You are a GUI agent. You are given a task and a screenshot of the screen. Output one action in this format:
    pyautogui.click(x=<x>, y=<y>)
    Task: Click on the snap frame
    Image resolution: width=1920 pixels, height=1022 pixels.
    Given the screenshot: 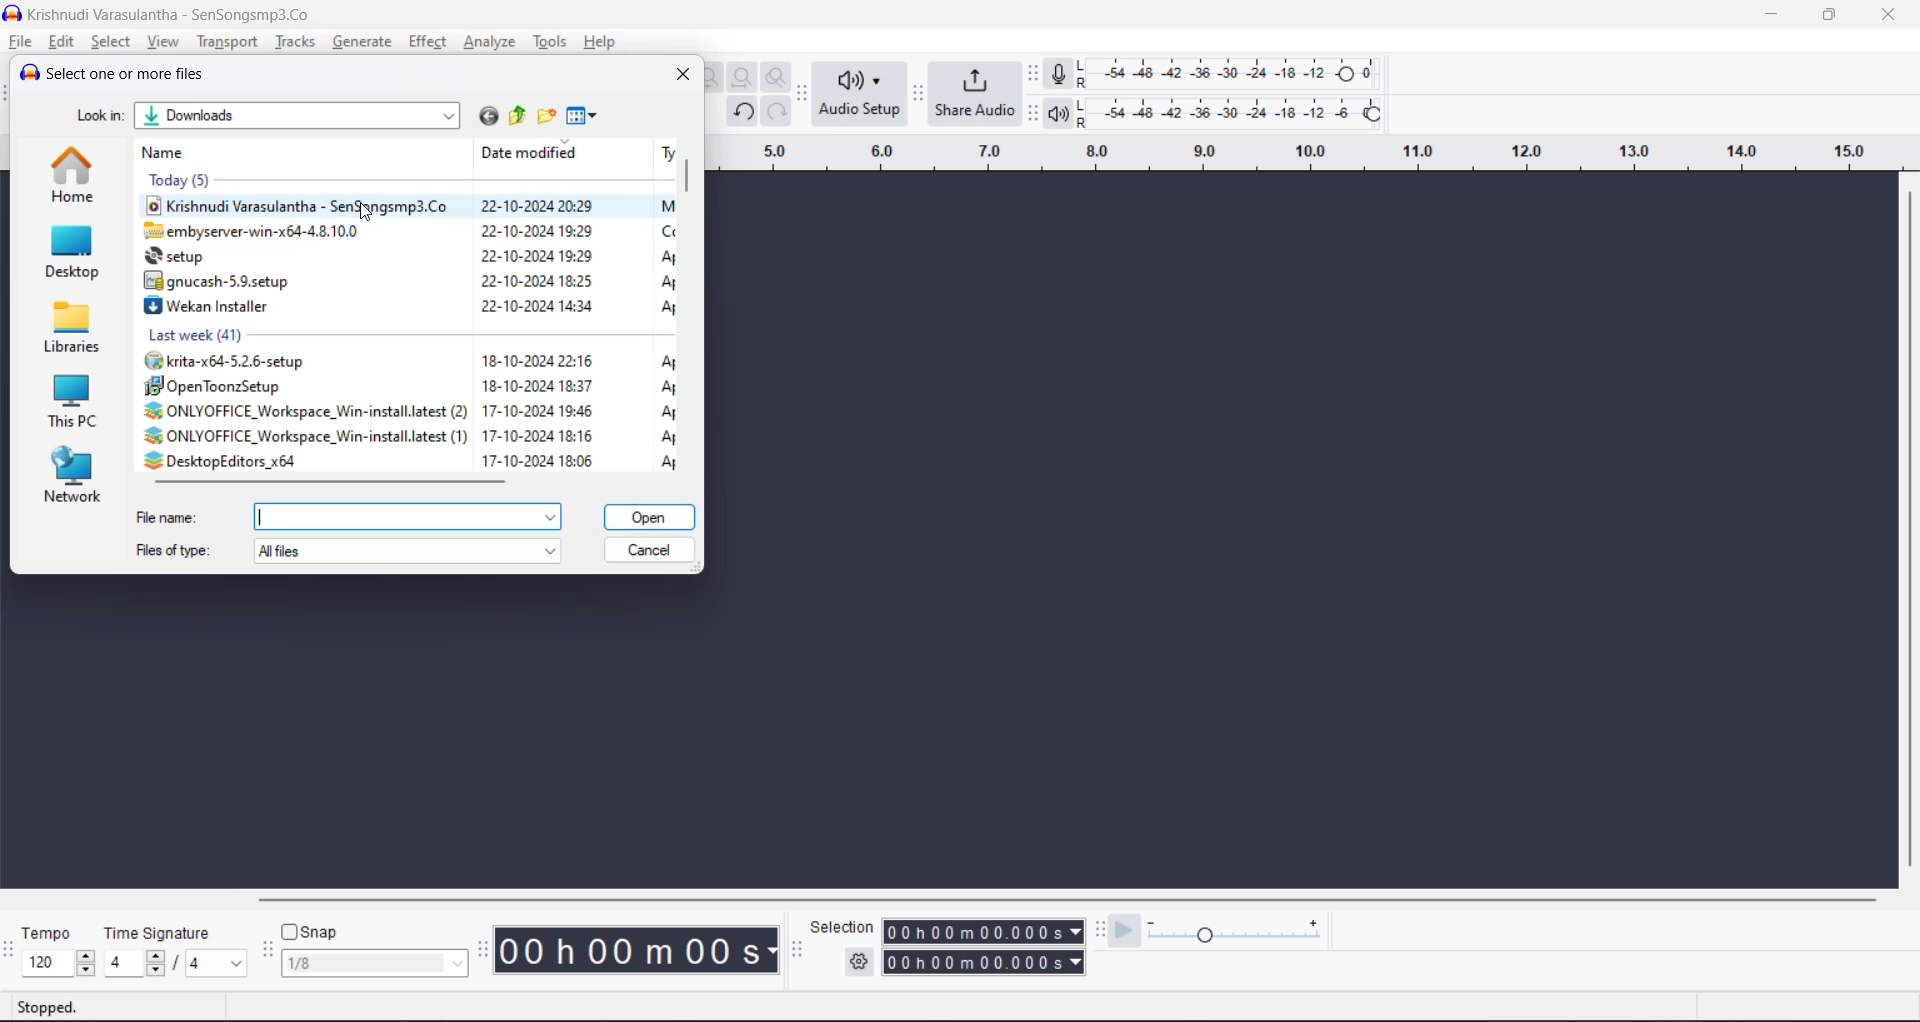 What is the action you would take?
    pyautogui.click(x=374, y=964)
    